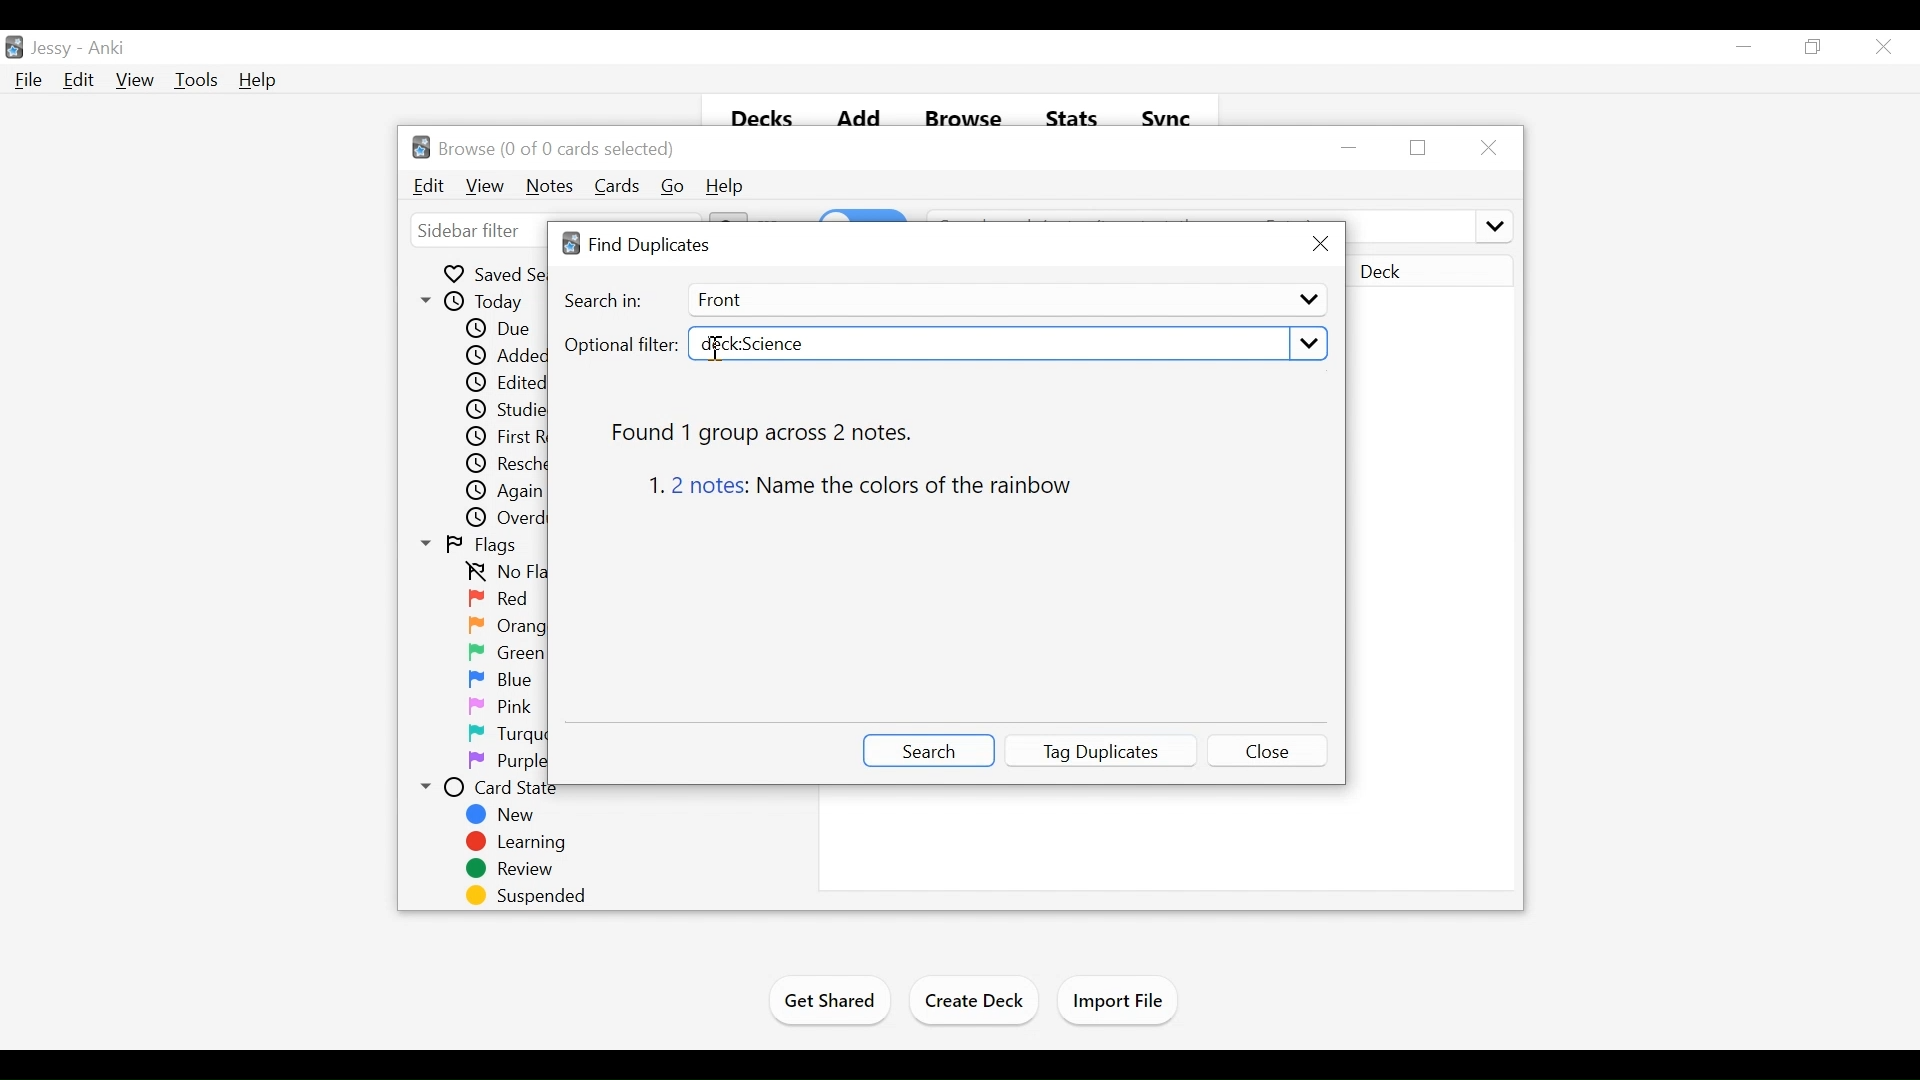 This screenshot has width=1920, height=1080. What do you see at coordinates (195, 80) in the screenshot?
I see `Tools` at bounding box center [195, 80].